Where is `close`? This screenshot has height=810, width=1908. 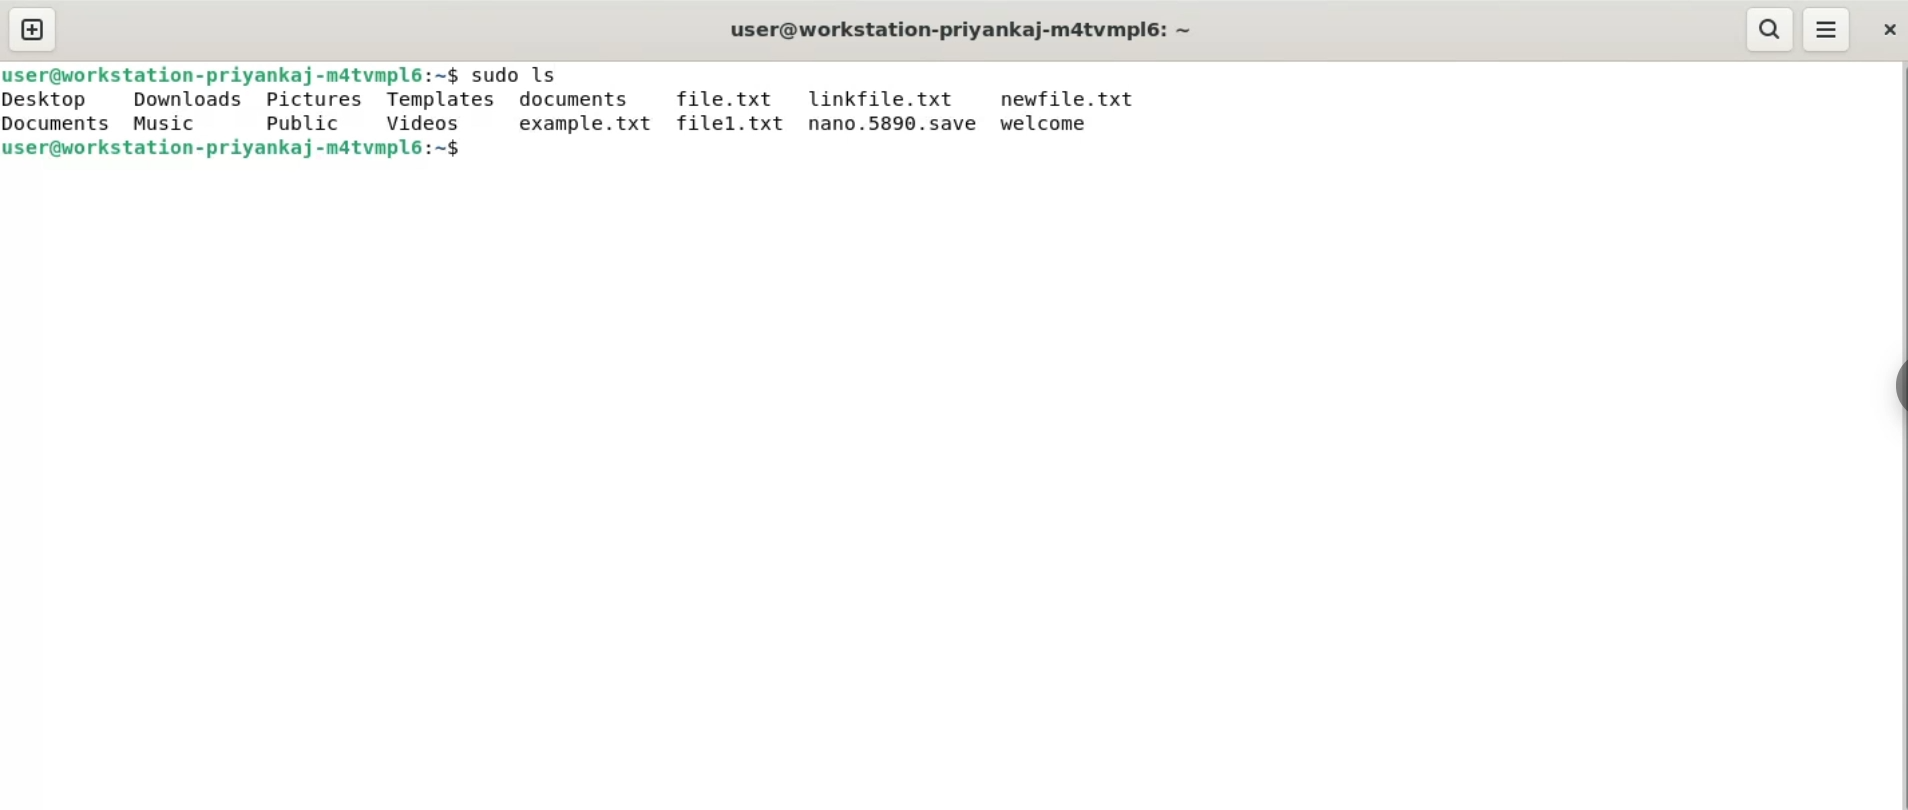 close is located at coordinates (1885, 29).